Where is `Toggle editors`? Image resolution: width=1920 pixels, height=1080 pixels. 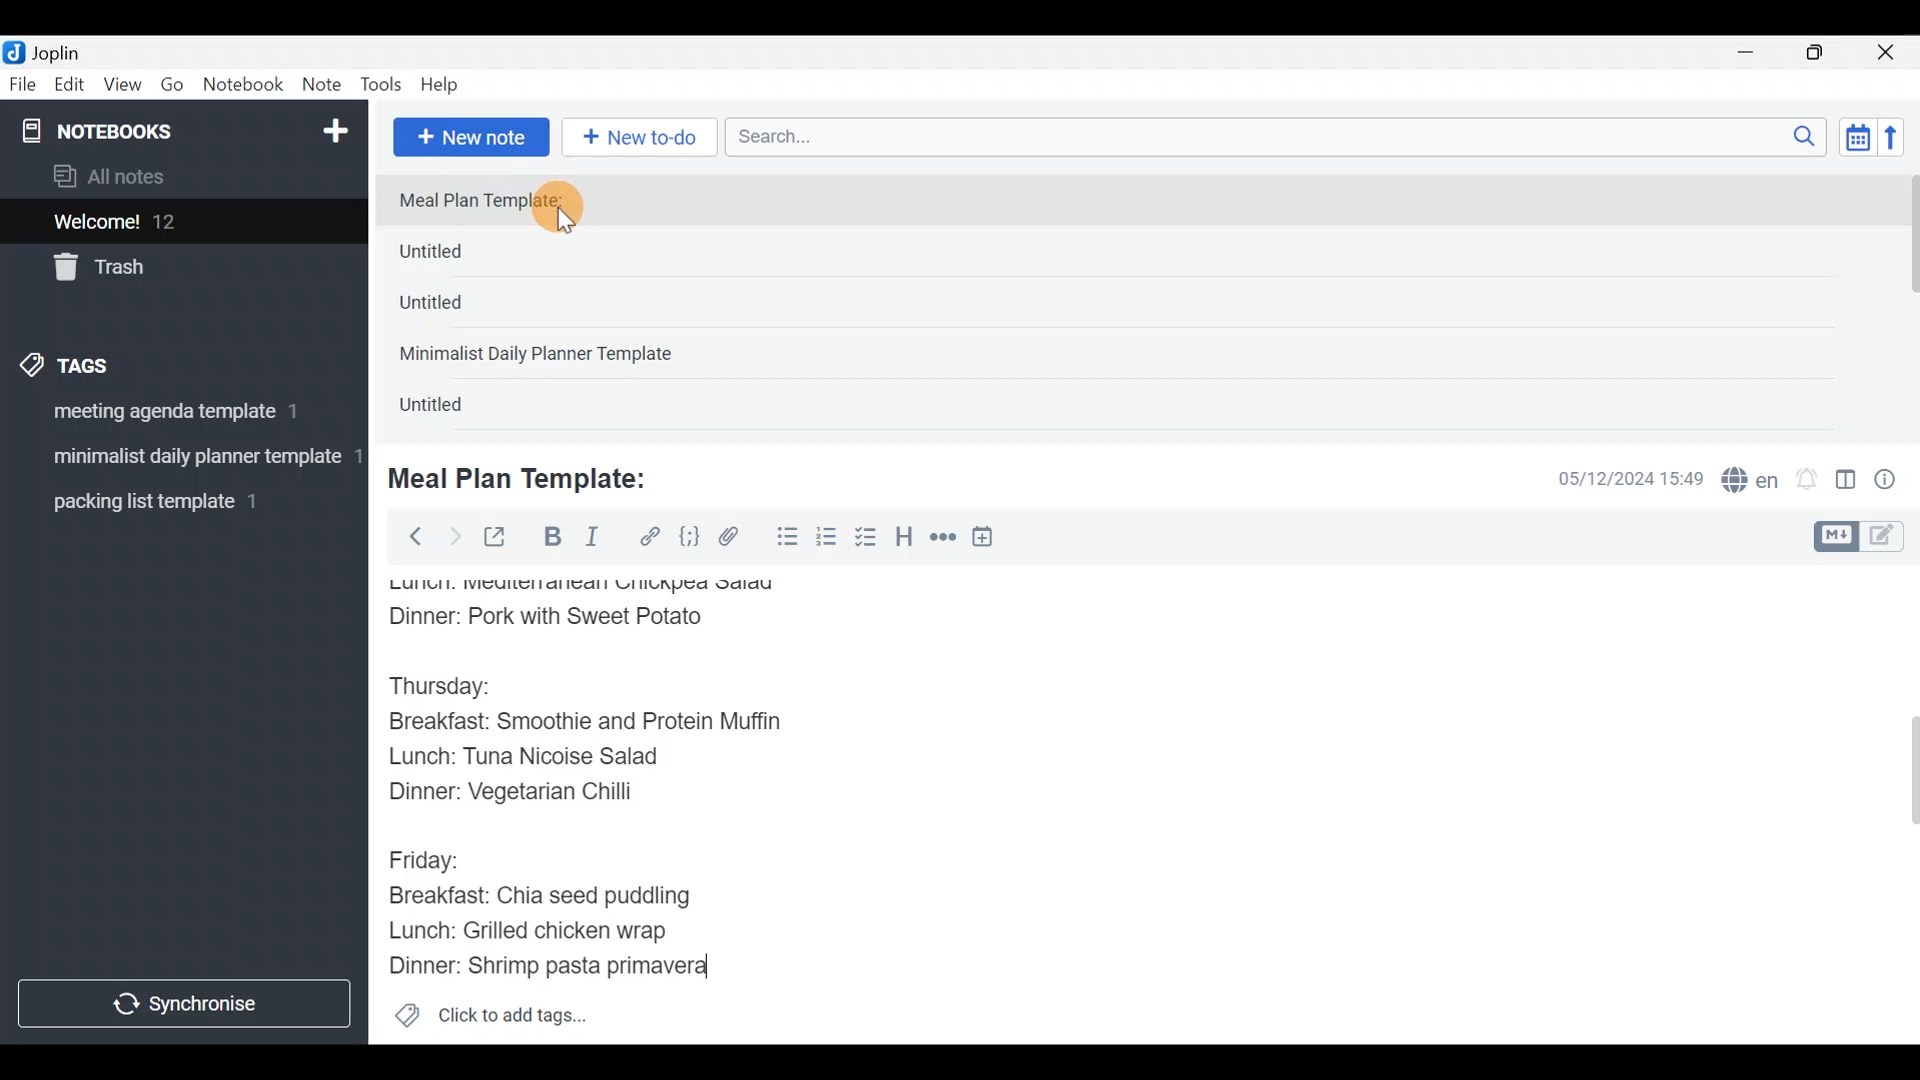
Toggle editors is located at coordinates (1864, 534).